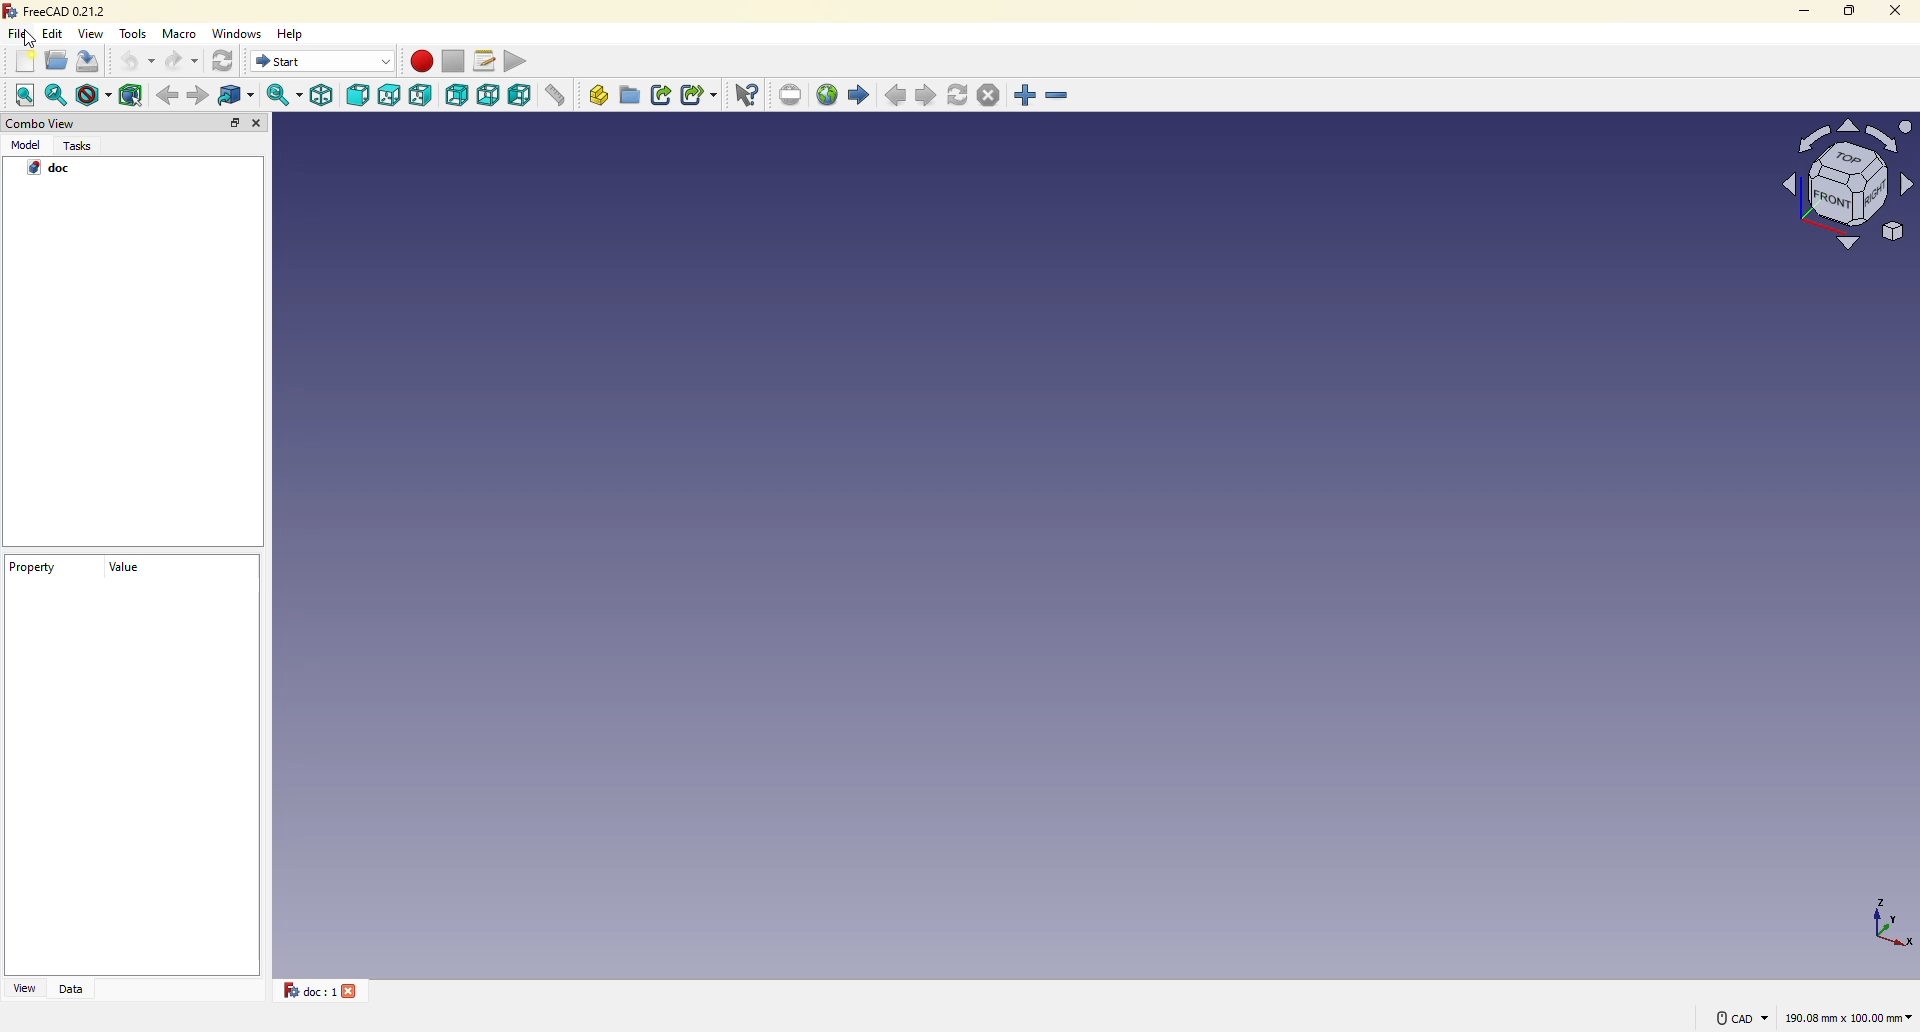  What do you see at coordinates (235, 123) in the screenshot?
I see `expand` at bounding box center [235, 123].